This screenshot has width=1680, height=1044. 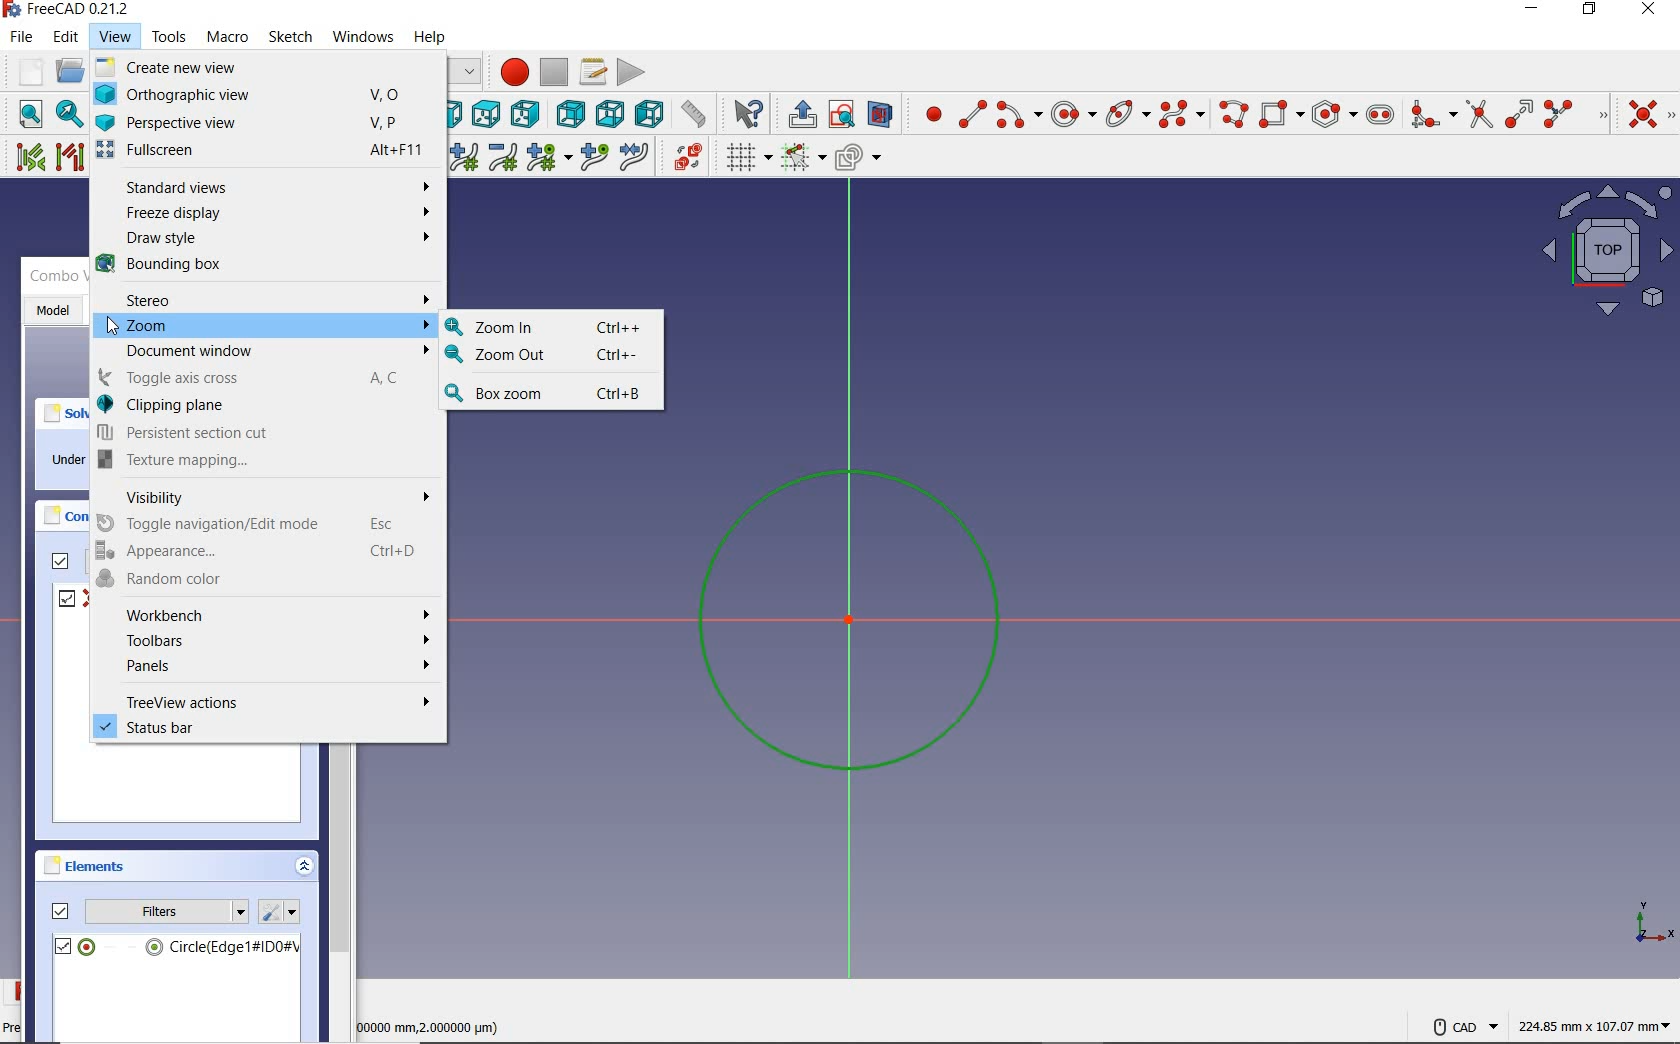 I want to click on right, so click(x=523, y=114).